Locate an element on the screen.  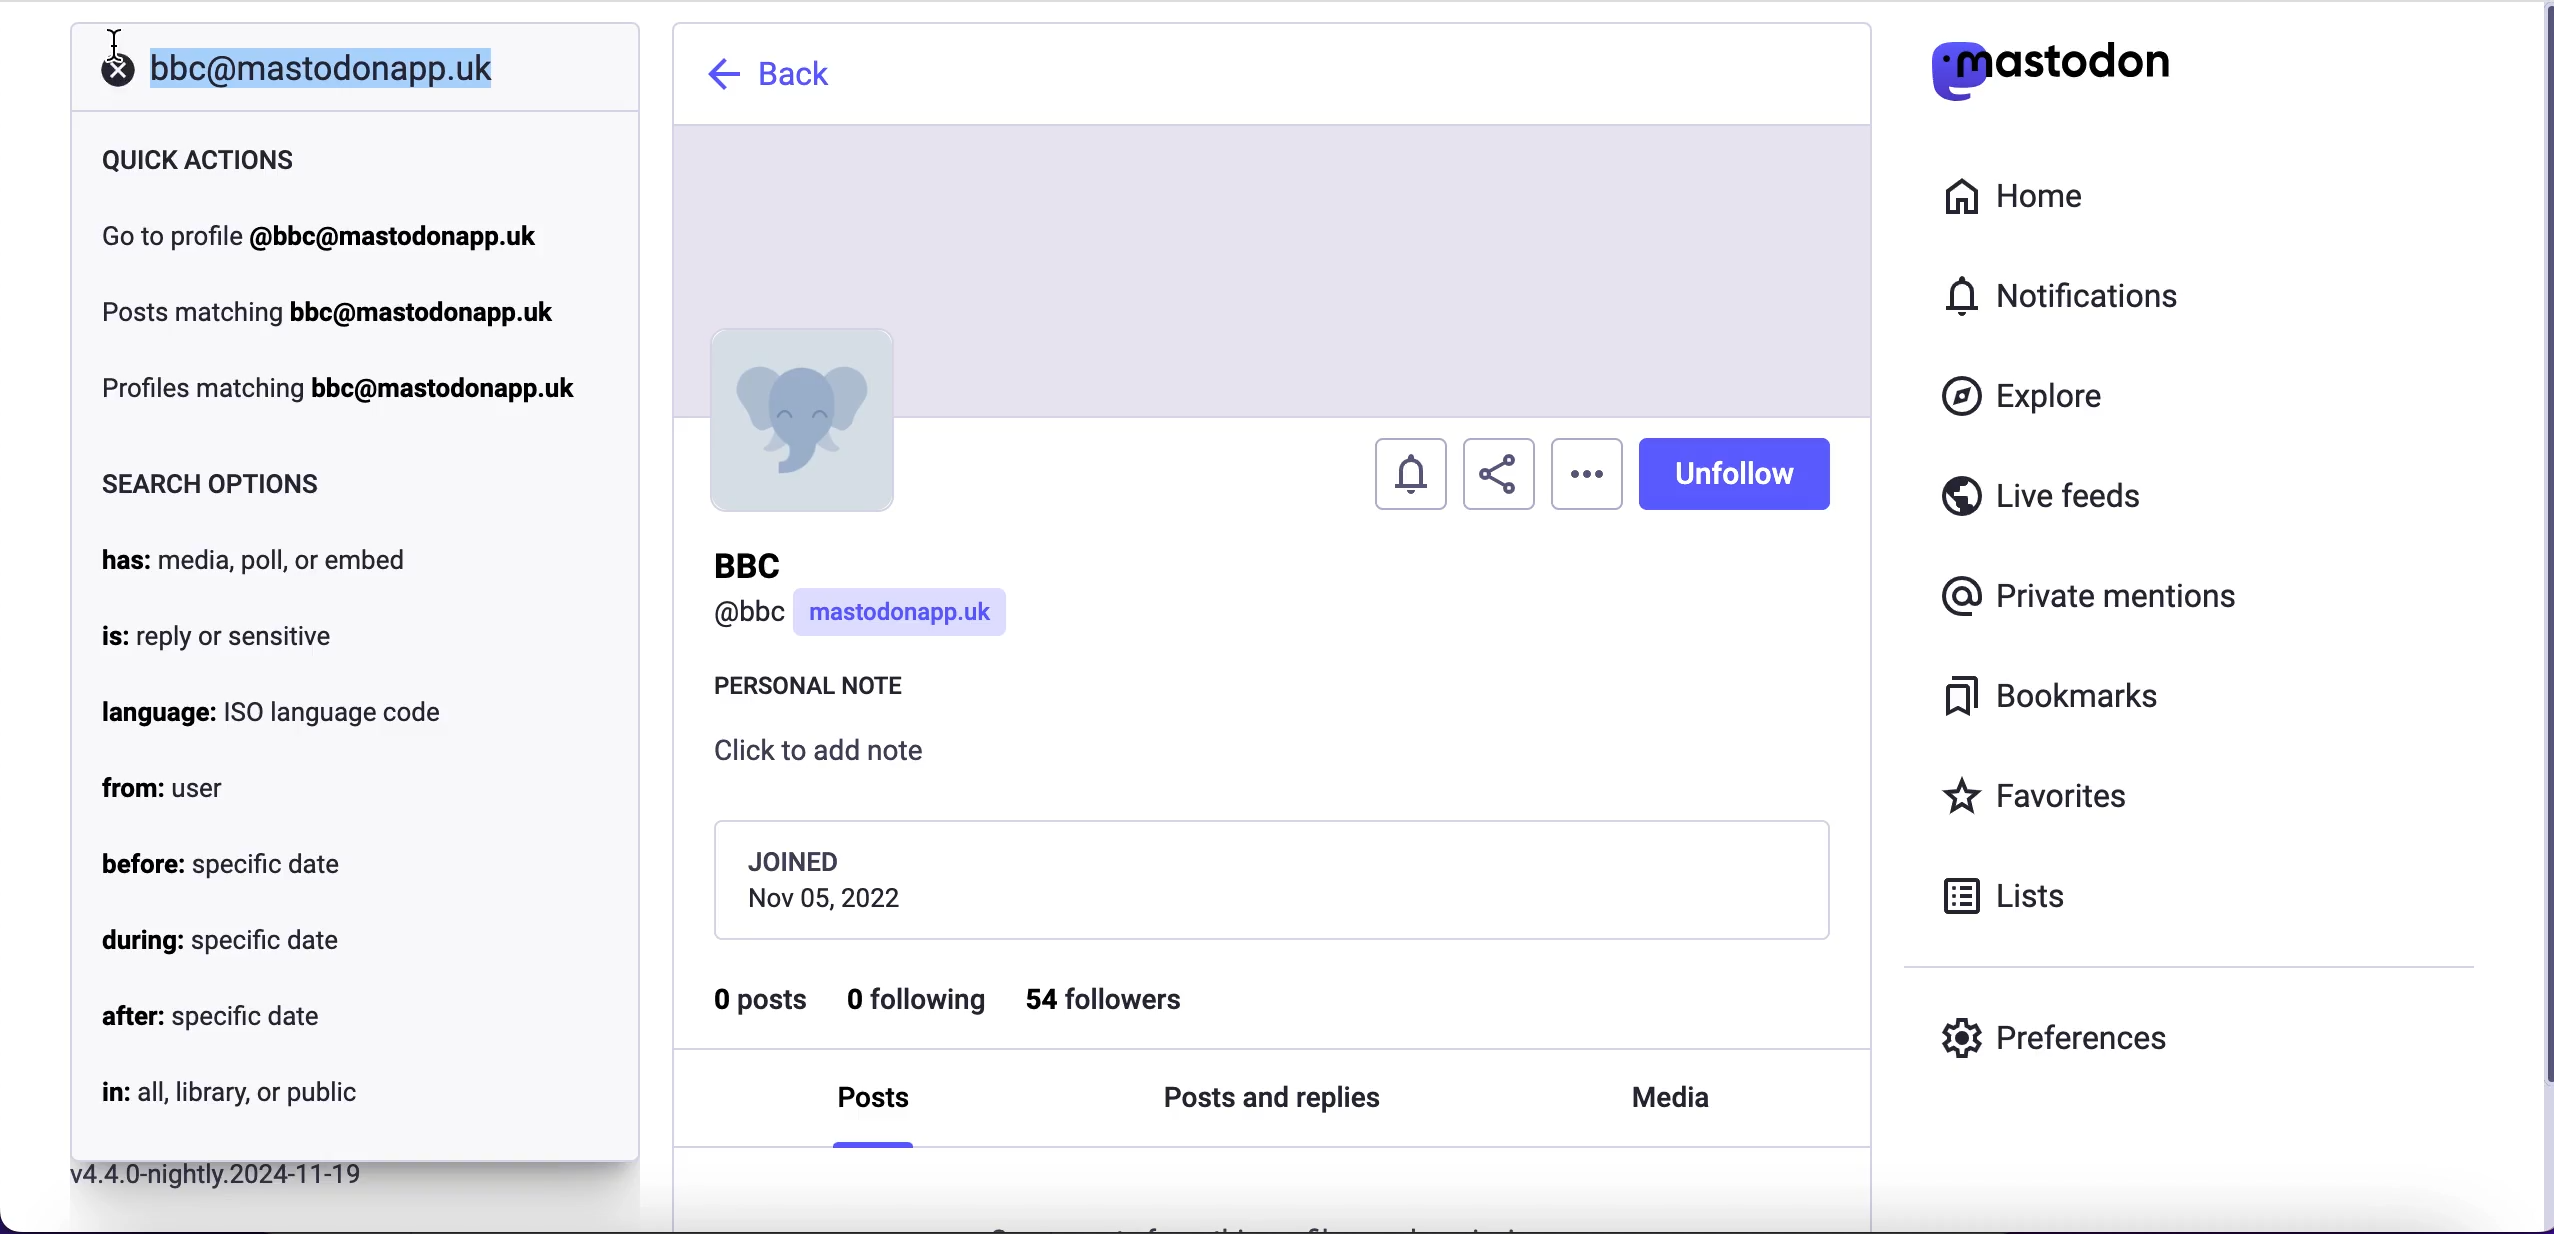
live feeds is located at coordinates (2043, 503).